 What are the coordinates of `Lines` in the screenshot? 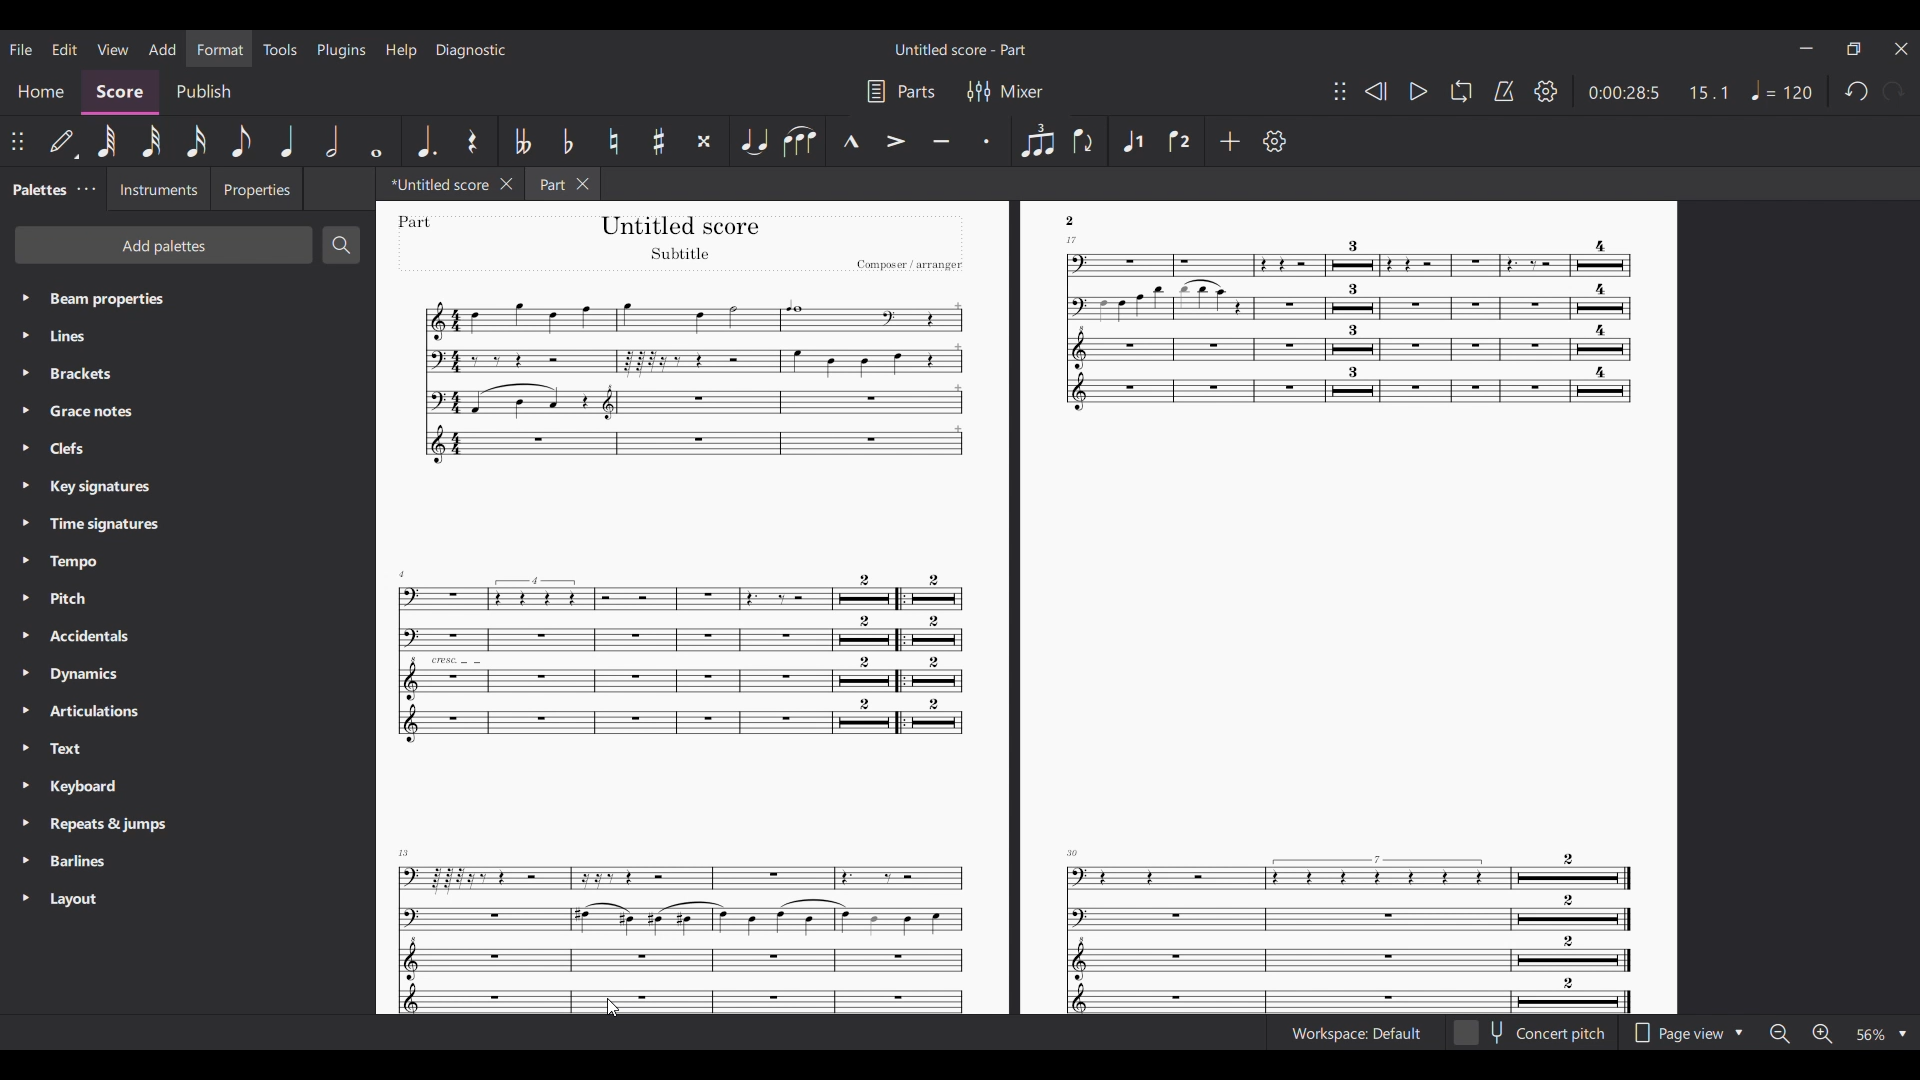 It's located at (97, 333).